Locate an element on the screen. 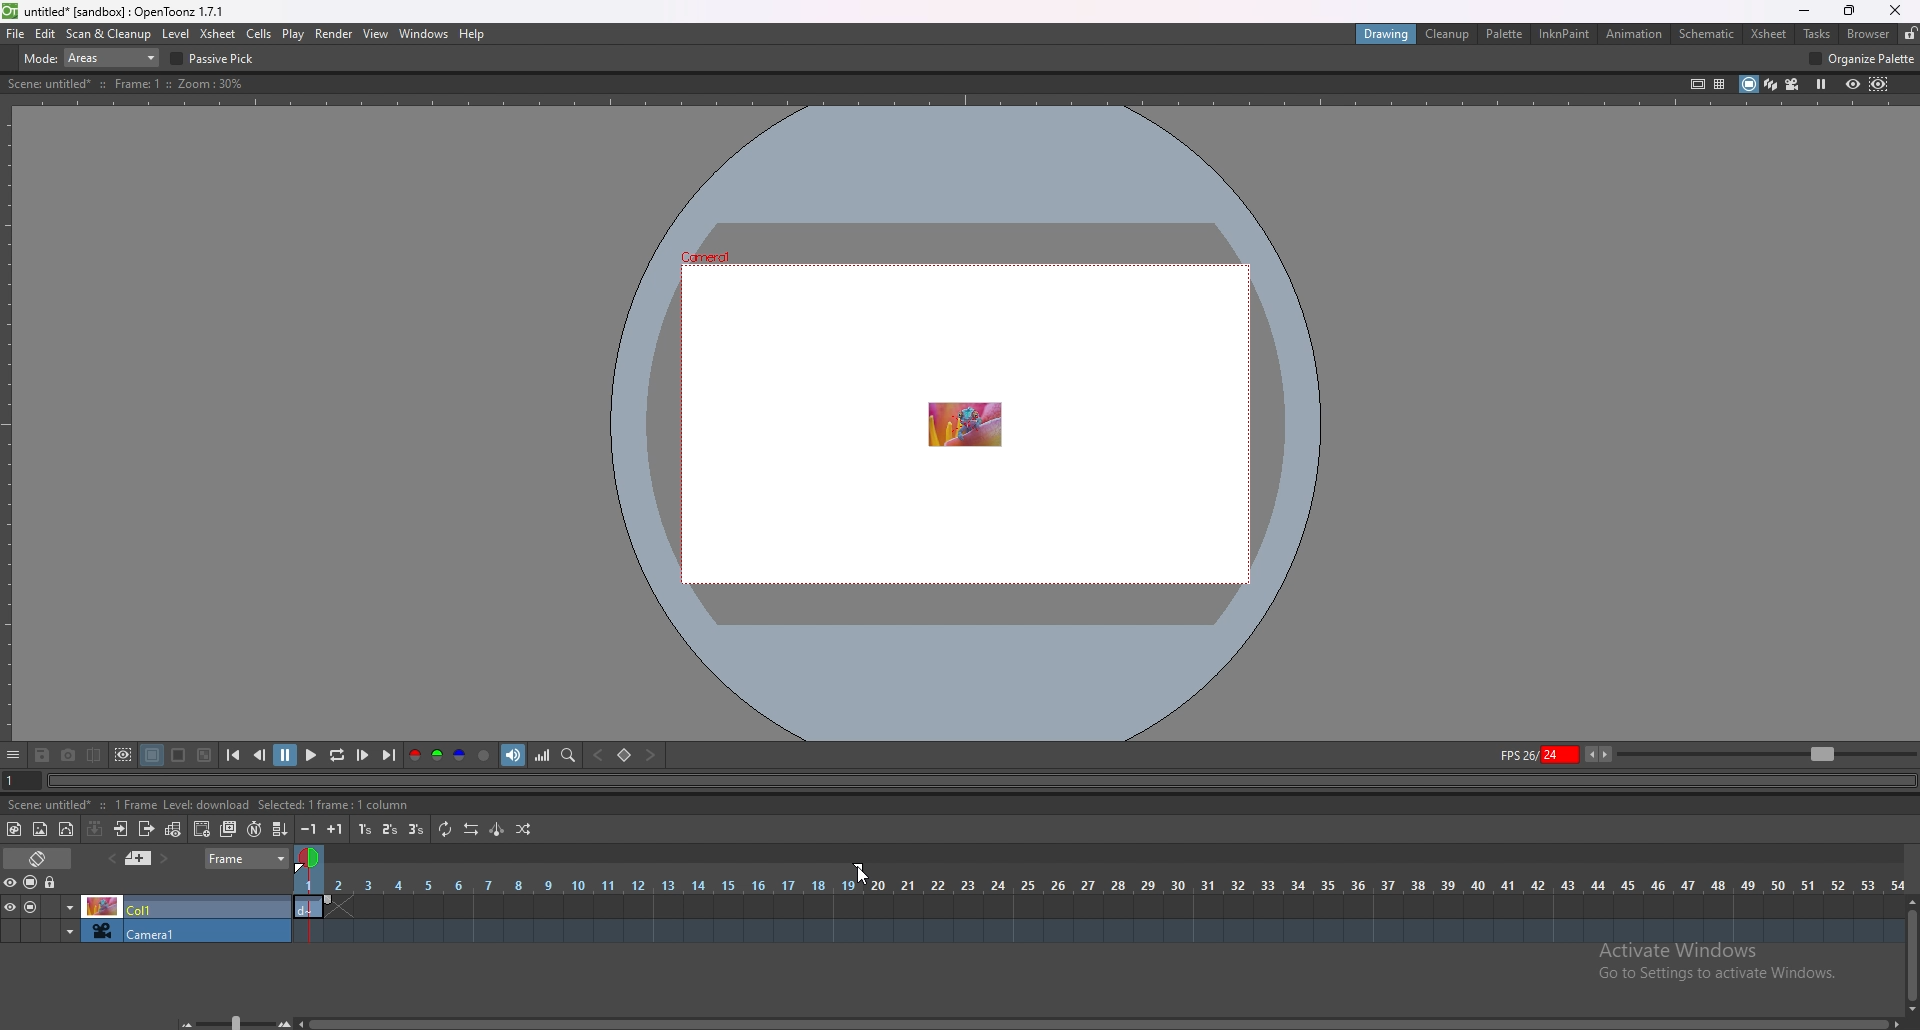 Image resolution: width=1920 pixels, height=1030 pixels. loop is located at coordinates (338, 755).